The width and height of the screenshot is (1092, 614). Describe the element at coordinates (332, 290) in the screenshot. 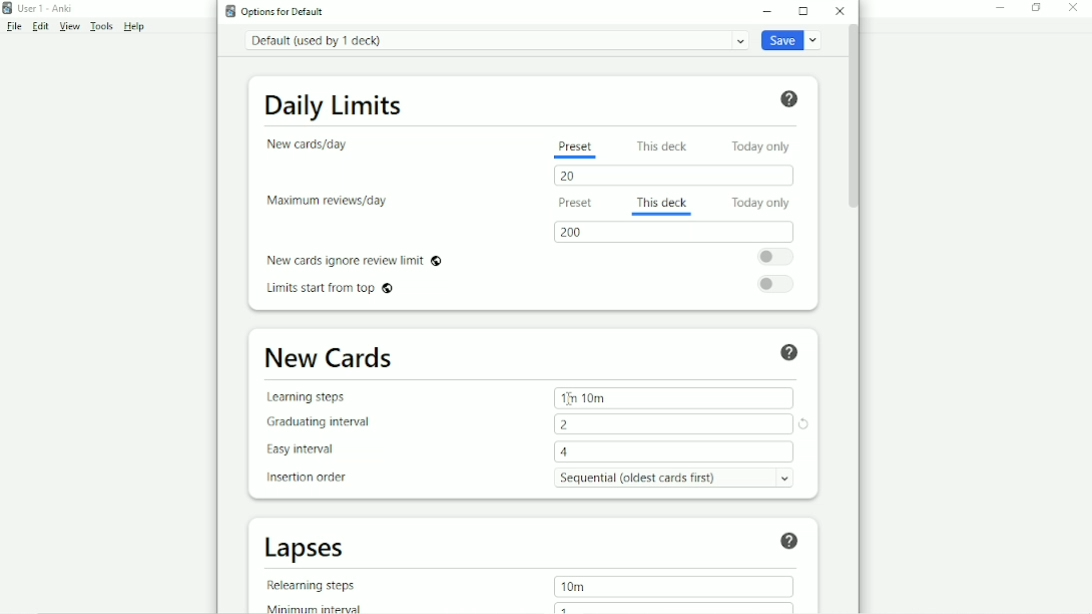

I see `Limits start from top` at that location.